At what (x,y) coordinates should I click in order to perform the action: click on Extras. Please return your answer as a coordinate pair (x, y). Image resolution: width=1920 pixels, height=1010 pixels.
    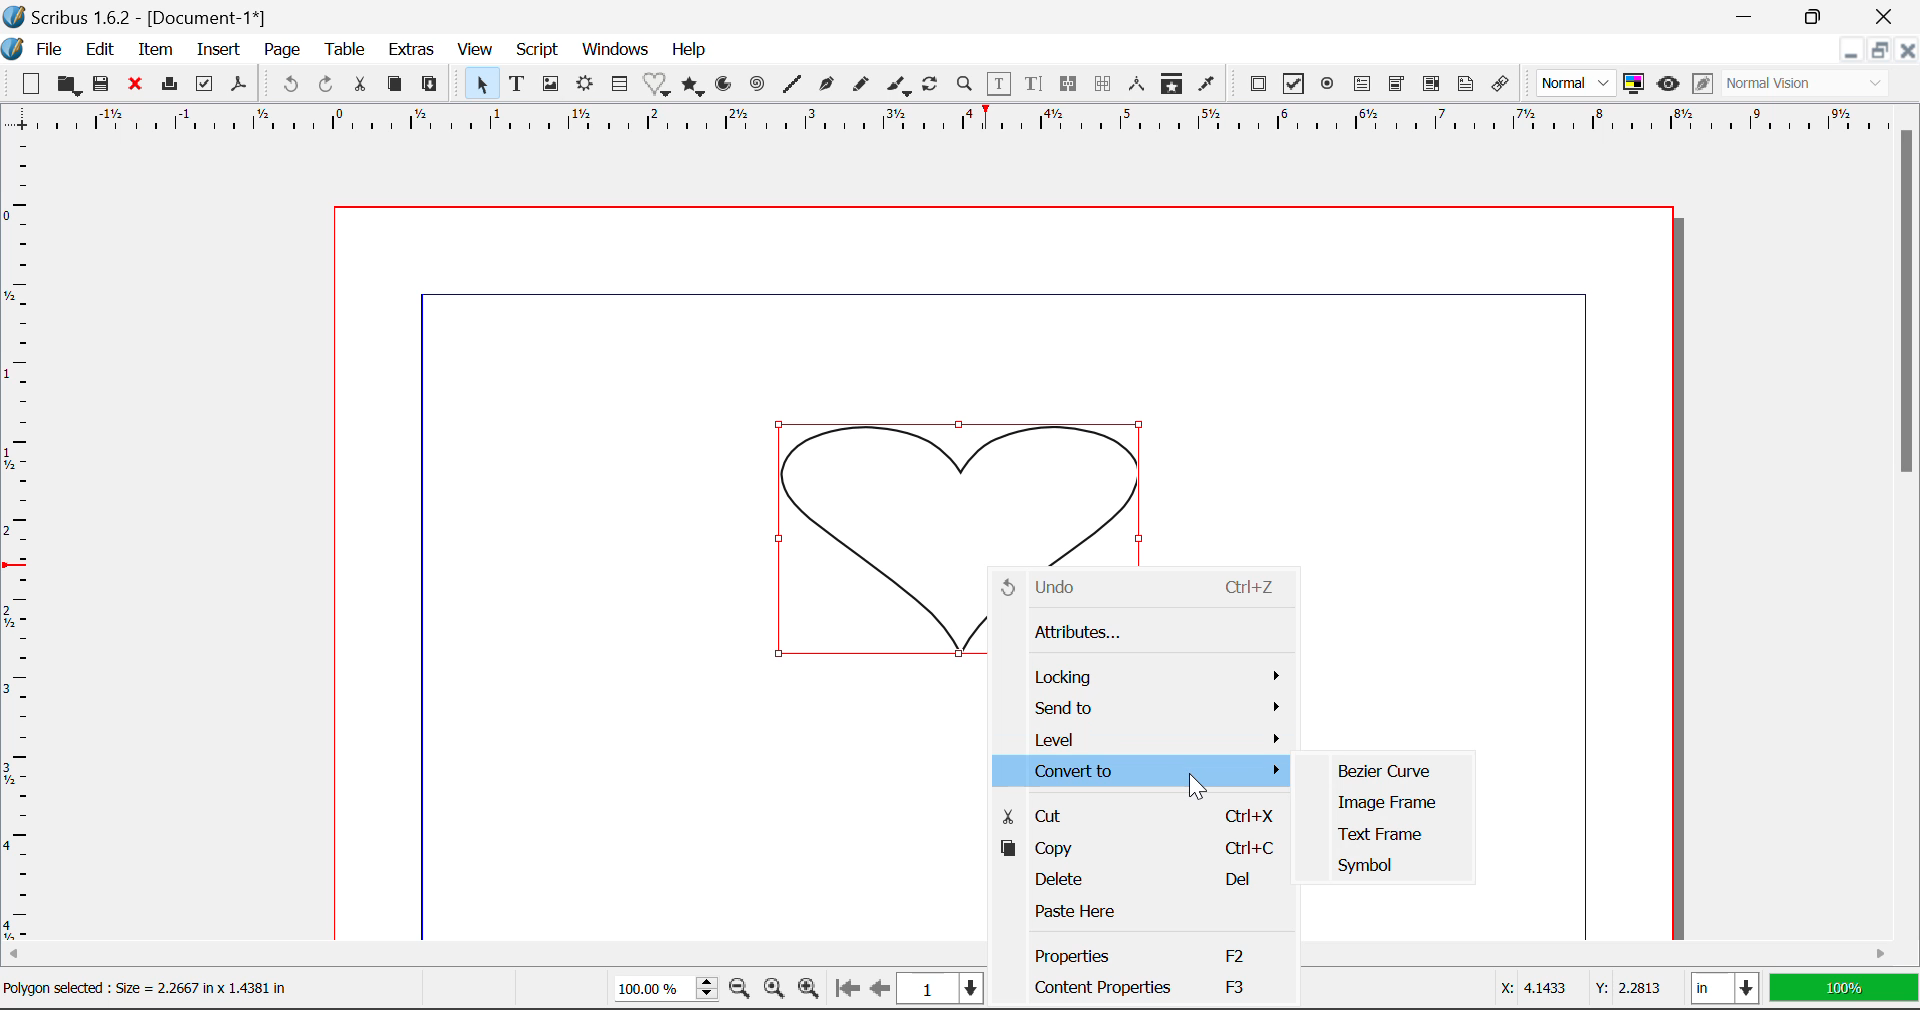
    Looking at the image, I should click on (415, 51).